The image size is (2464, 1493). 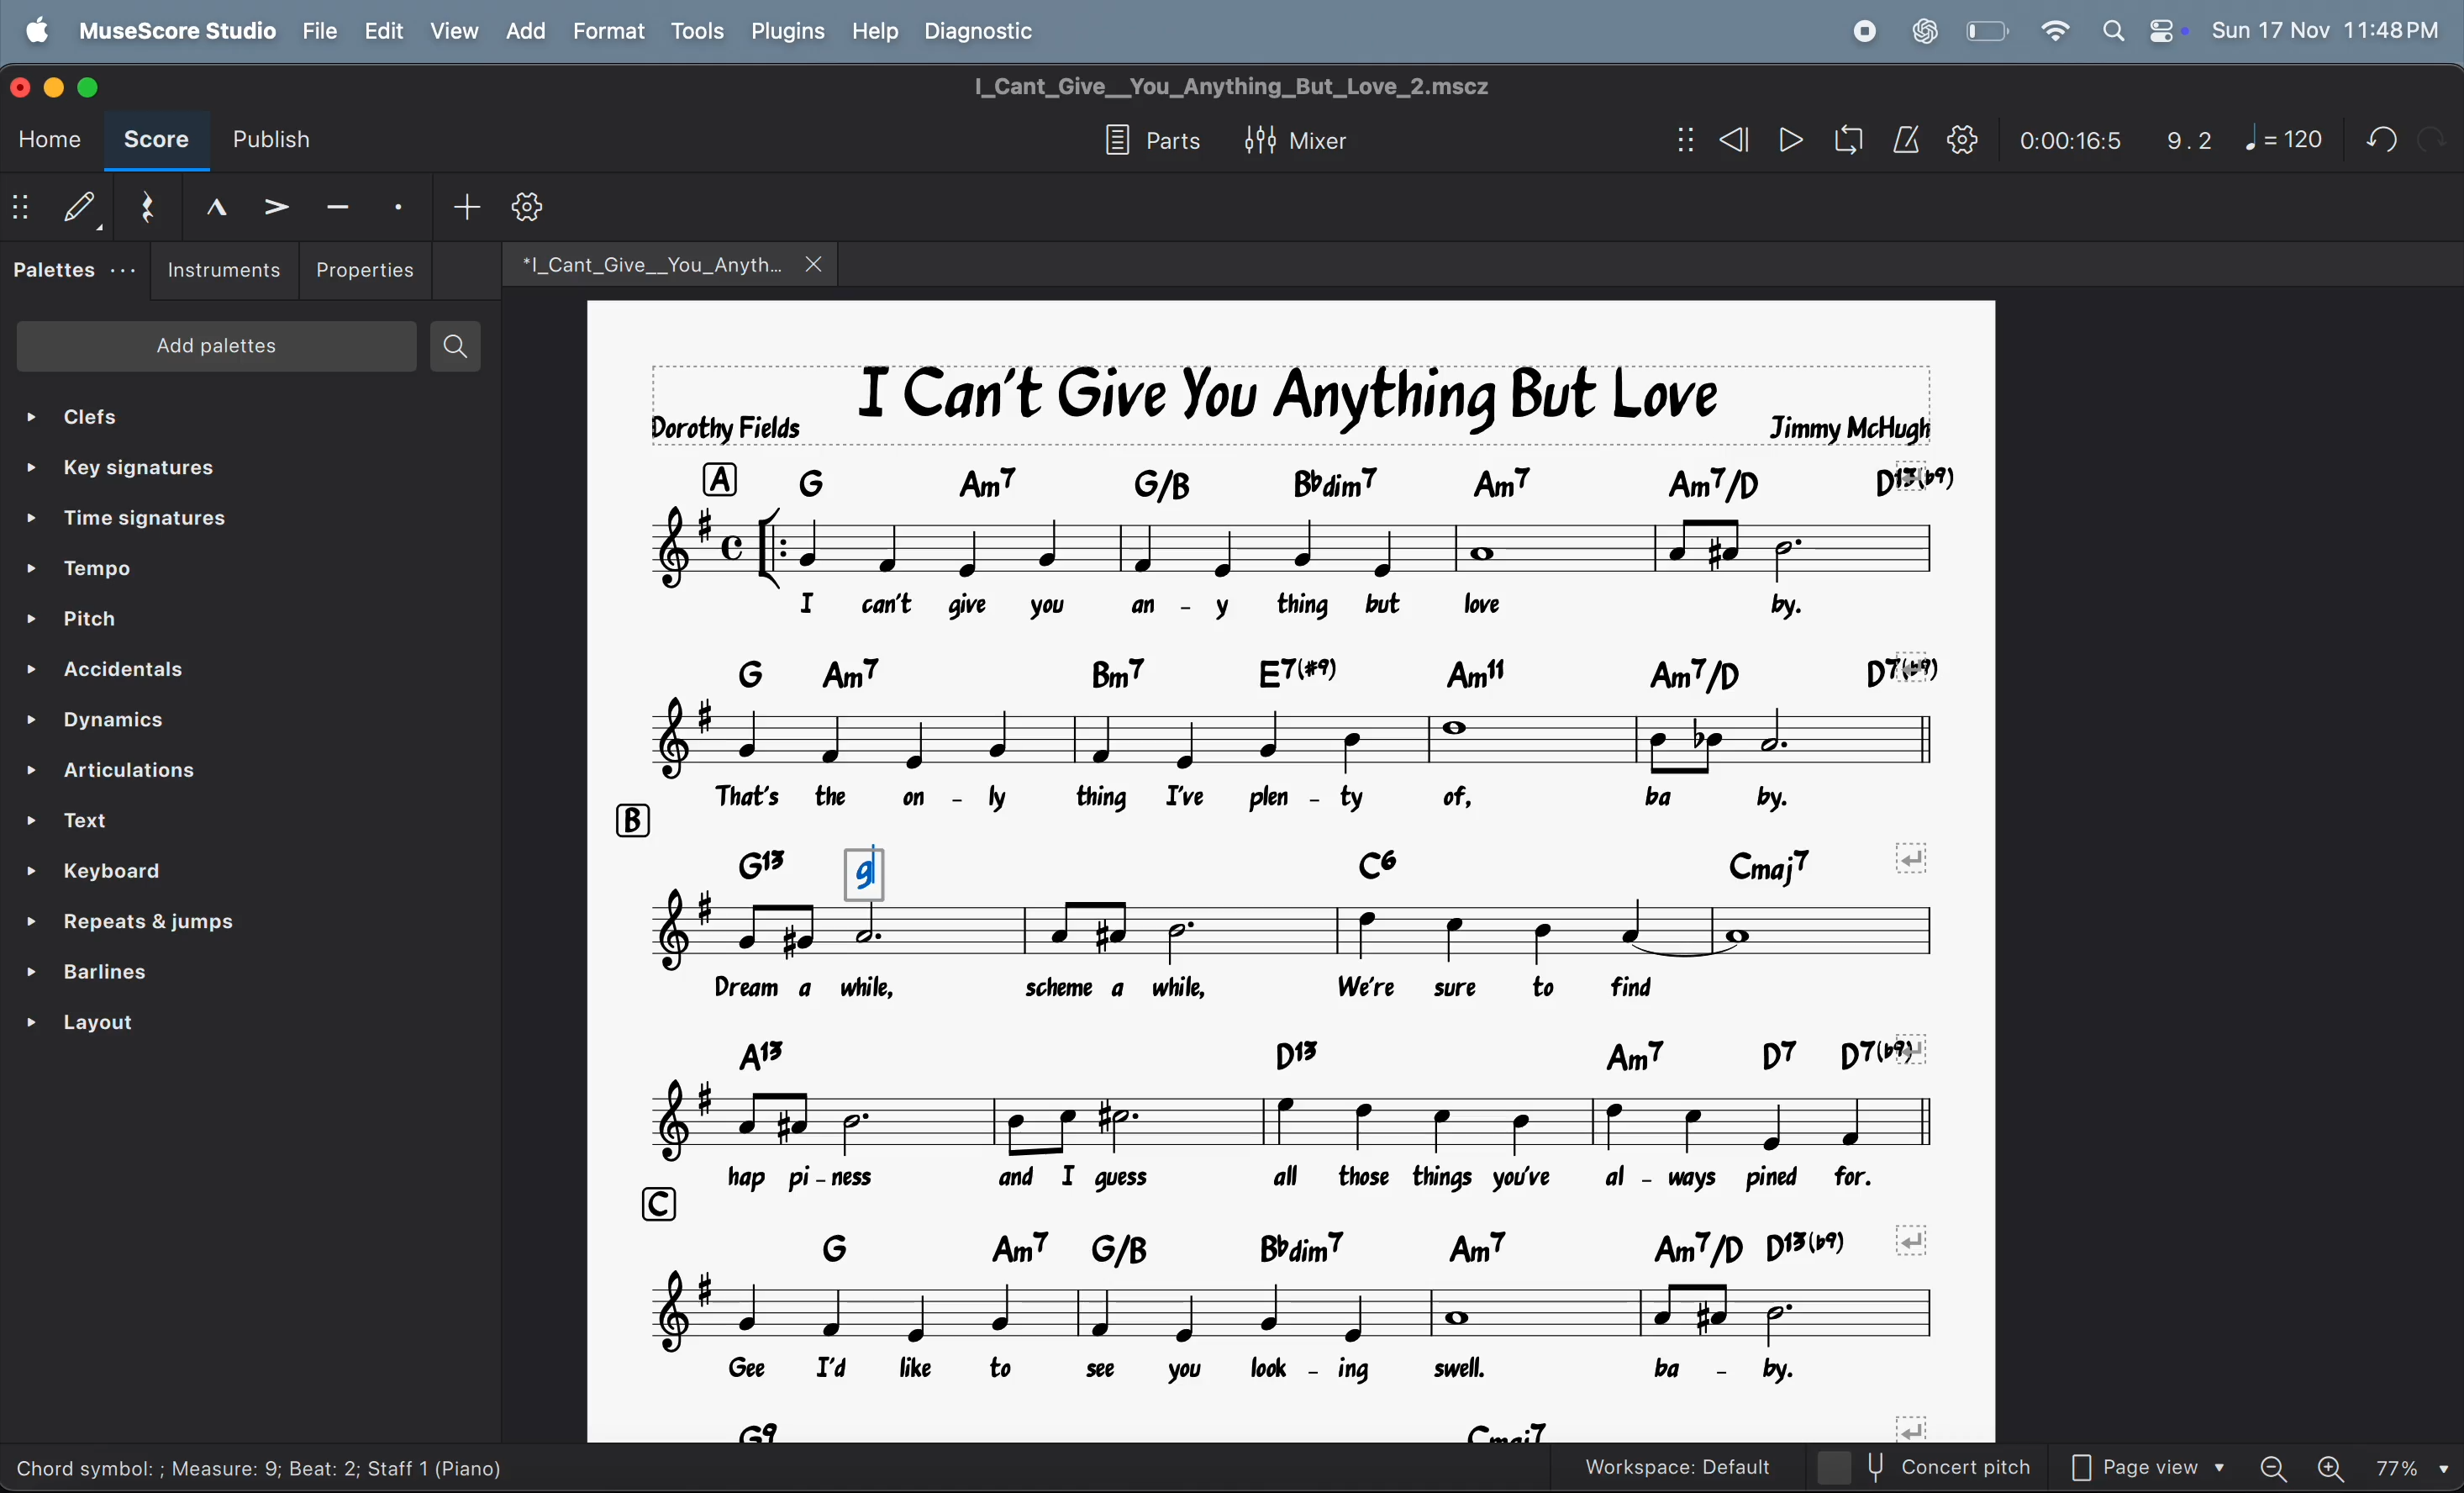 I want to click on keynote chord, so click(x=1328, y=672).